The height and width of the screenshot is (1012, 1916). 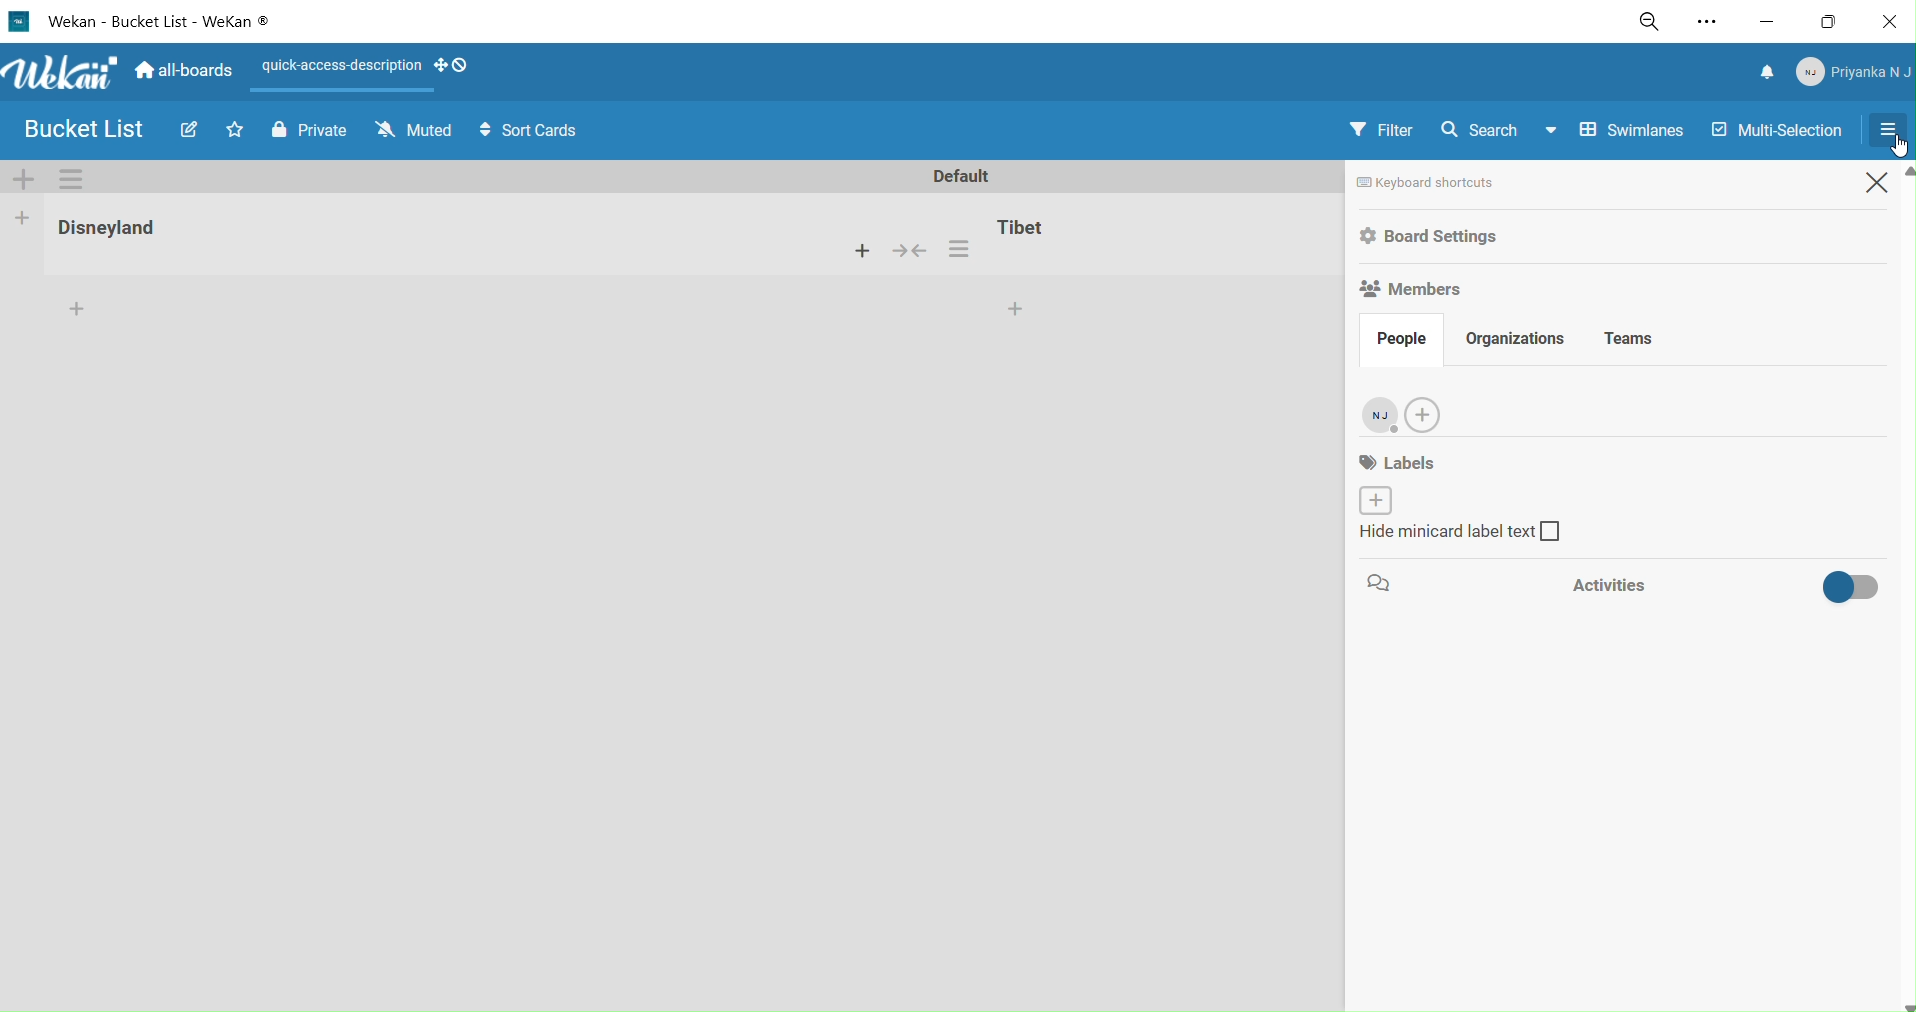 What do you see at coordinates (911, 252) in the screenshot?
I see `merge cards` at bounding box center [911, 252].